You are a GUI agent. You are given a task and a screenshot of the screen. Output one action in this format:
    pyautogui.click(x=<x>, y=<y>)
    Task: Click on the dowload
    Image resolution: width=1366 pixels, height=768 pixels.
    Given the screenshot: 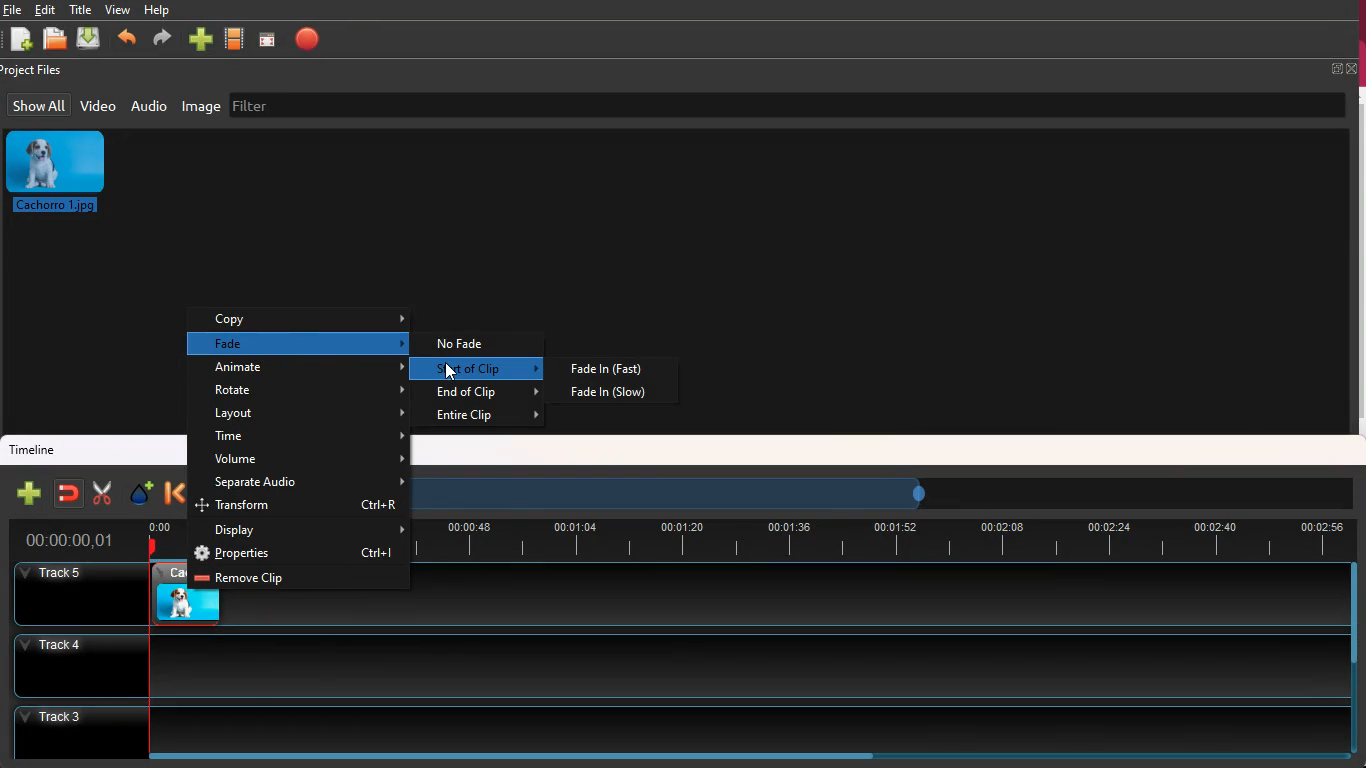 What is the action you would take?
    pyautogui.click(x=92, y=40)
    